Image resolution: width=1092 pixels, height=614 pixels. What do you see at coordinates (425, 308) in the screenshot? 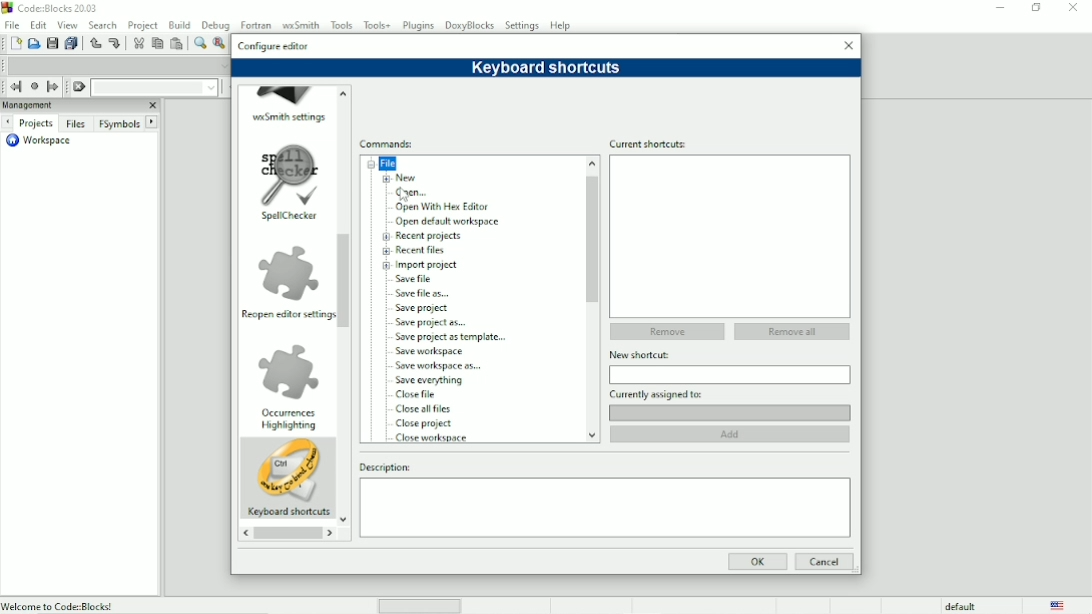
I see `Save project` at bounding box center [425, 308].